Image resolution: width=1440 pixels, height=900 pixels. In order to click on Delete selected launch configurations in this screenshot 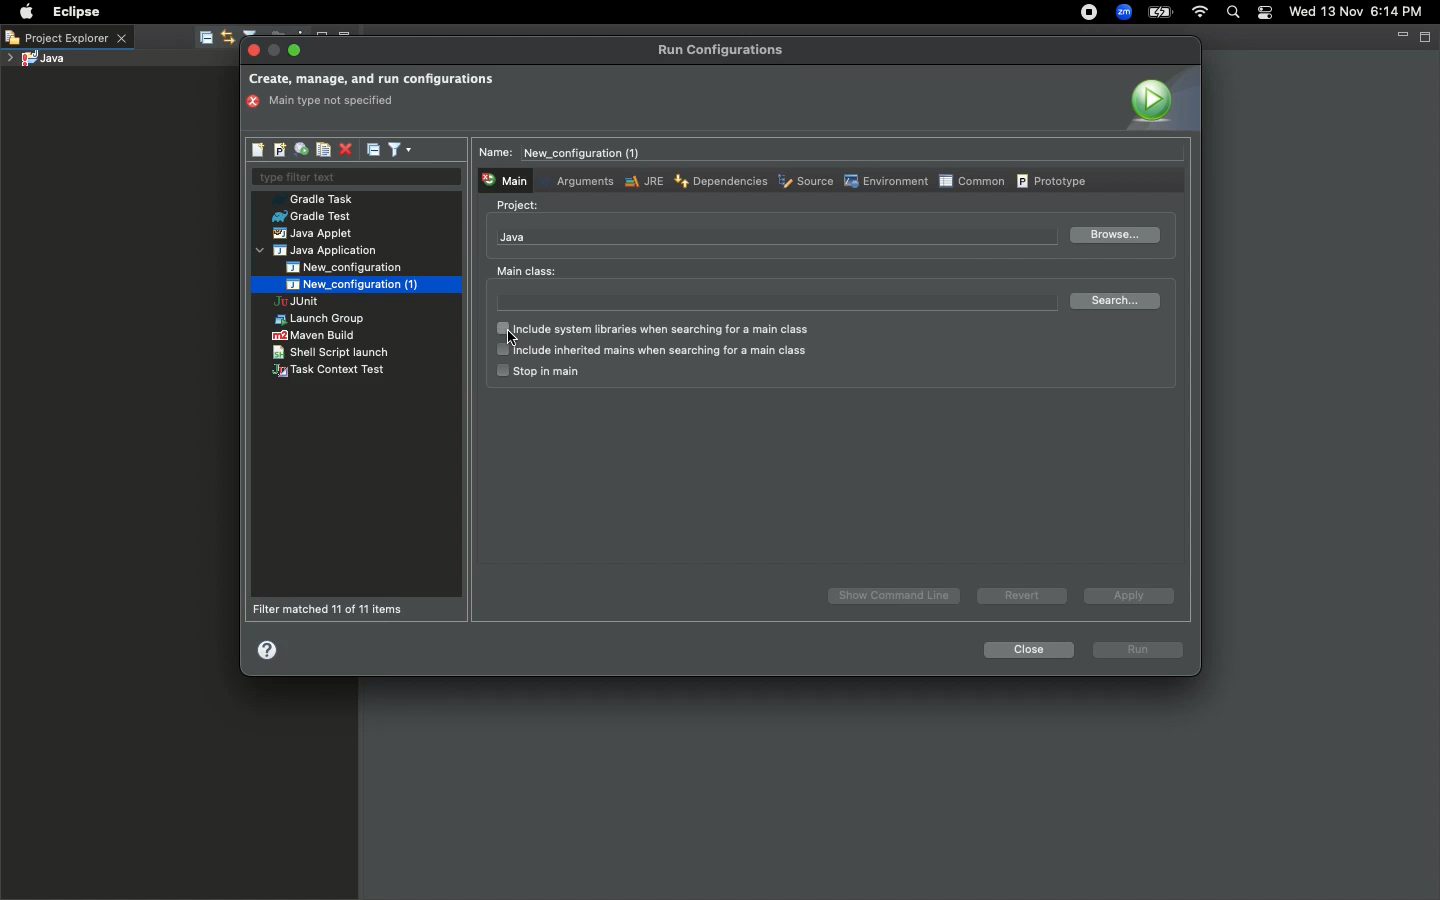, I will do `click(345, 151)`.